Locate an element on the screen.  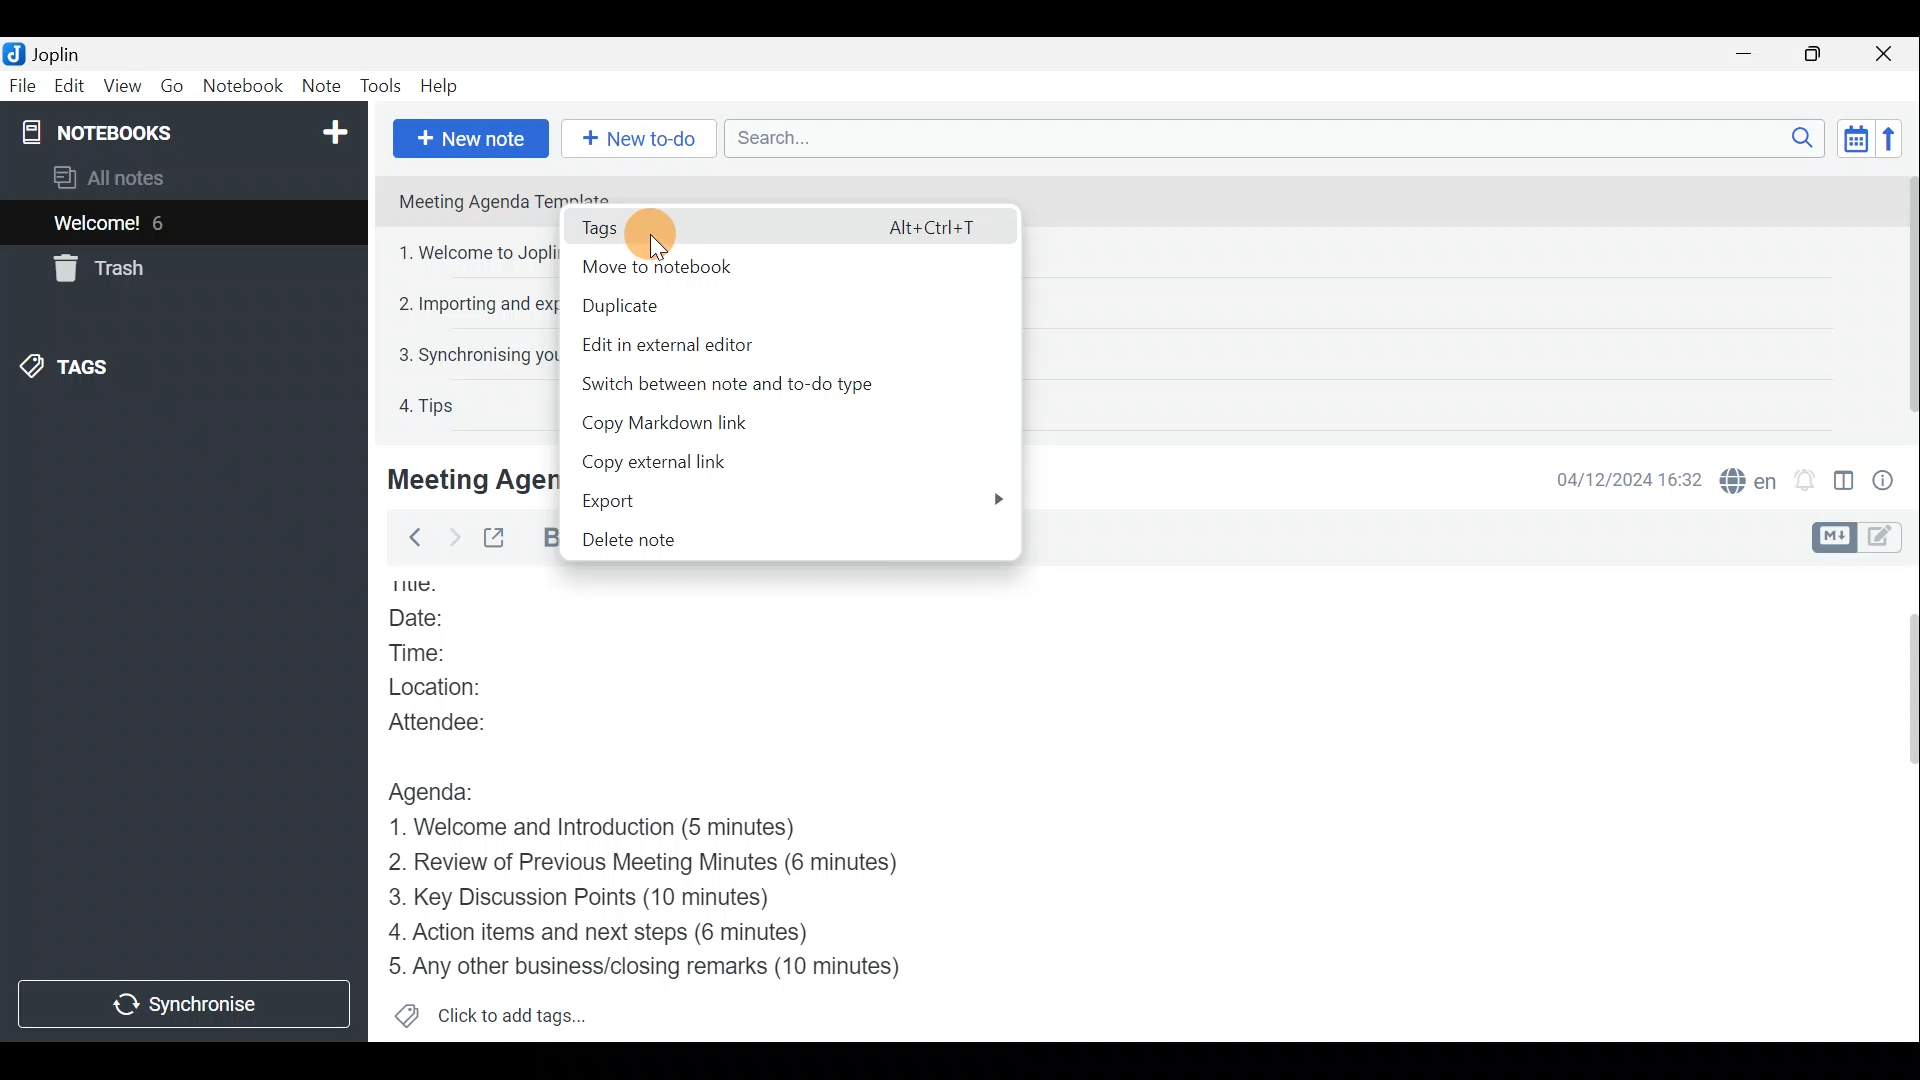
1. Welcome to Joplin! is located at coordinates (478, 252).